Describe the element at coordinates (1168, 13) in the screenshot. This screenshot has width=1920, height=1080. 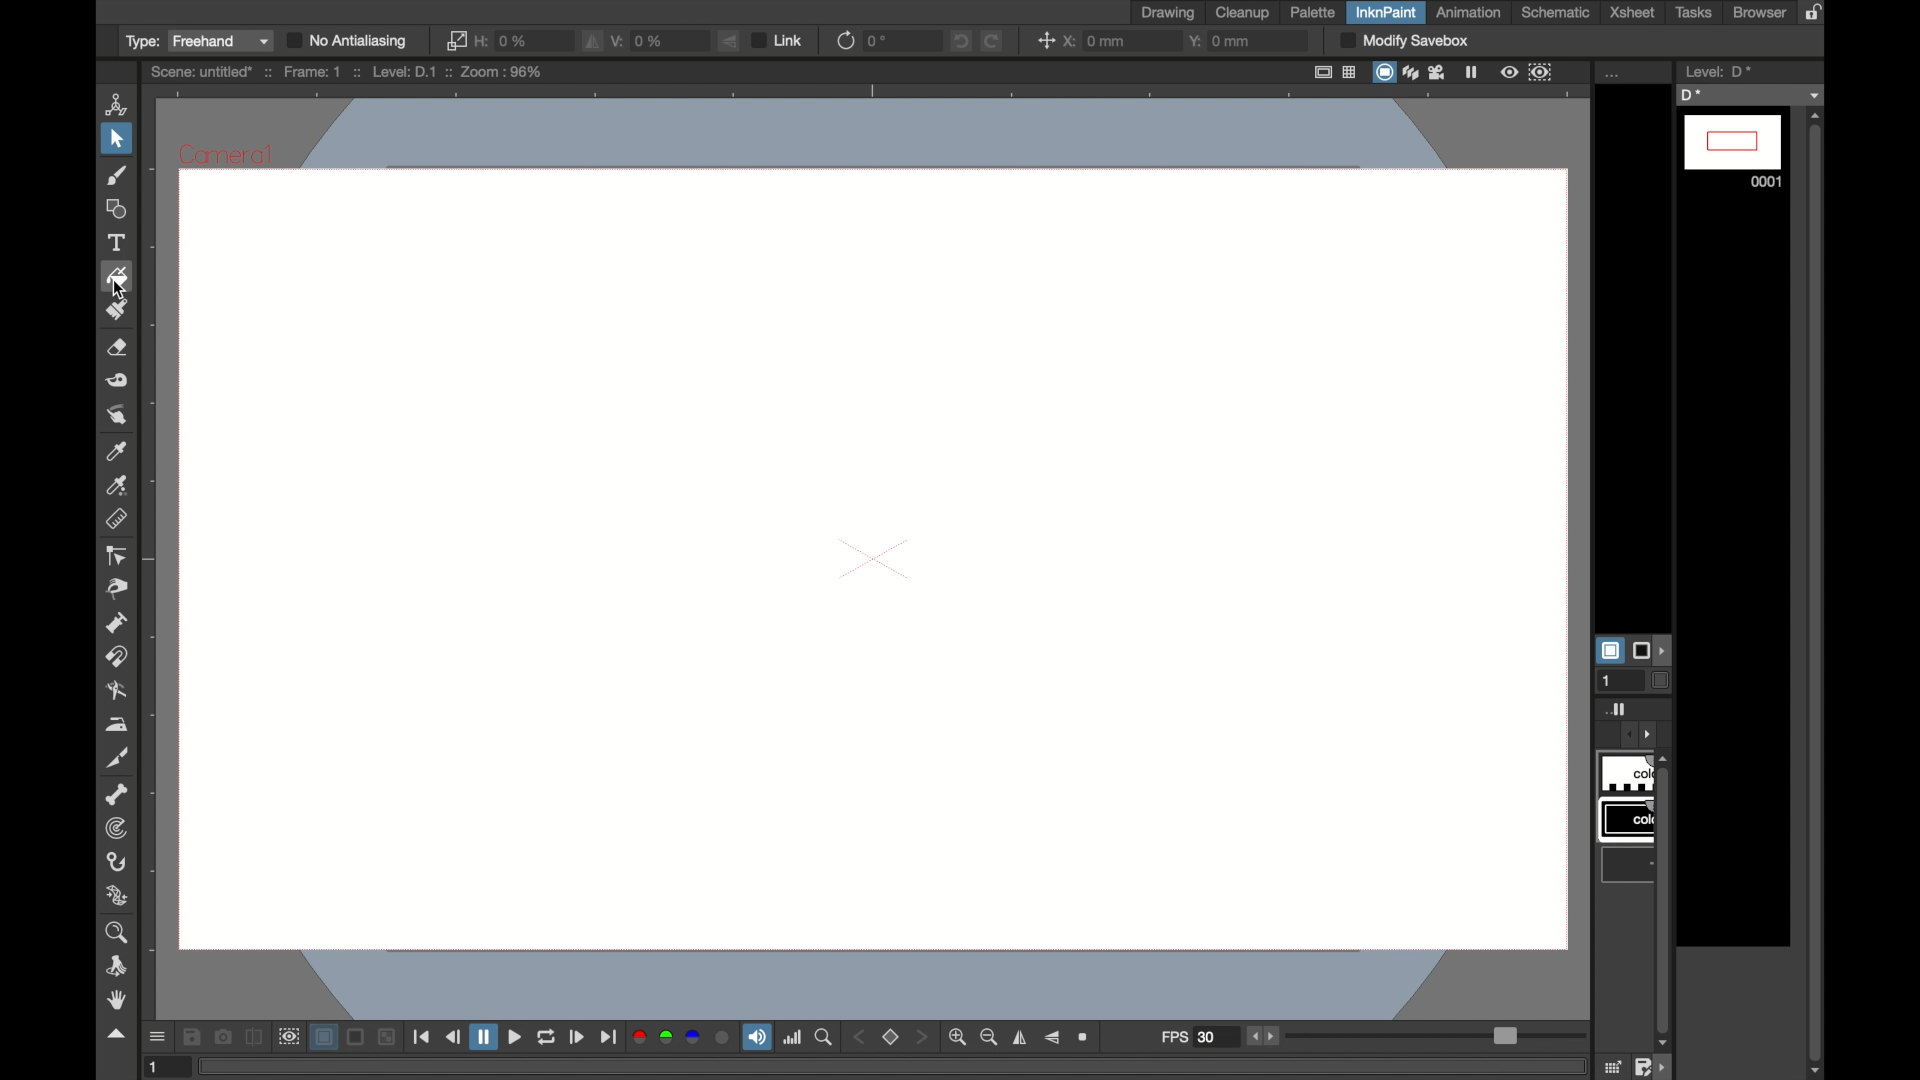
I see `drawing` at that location.